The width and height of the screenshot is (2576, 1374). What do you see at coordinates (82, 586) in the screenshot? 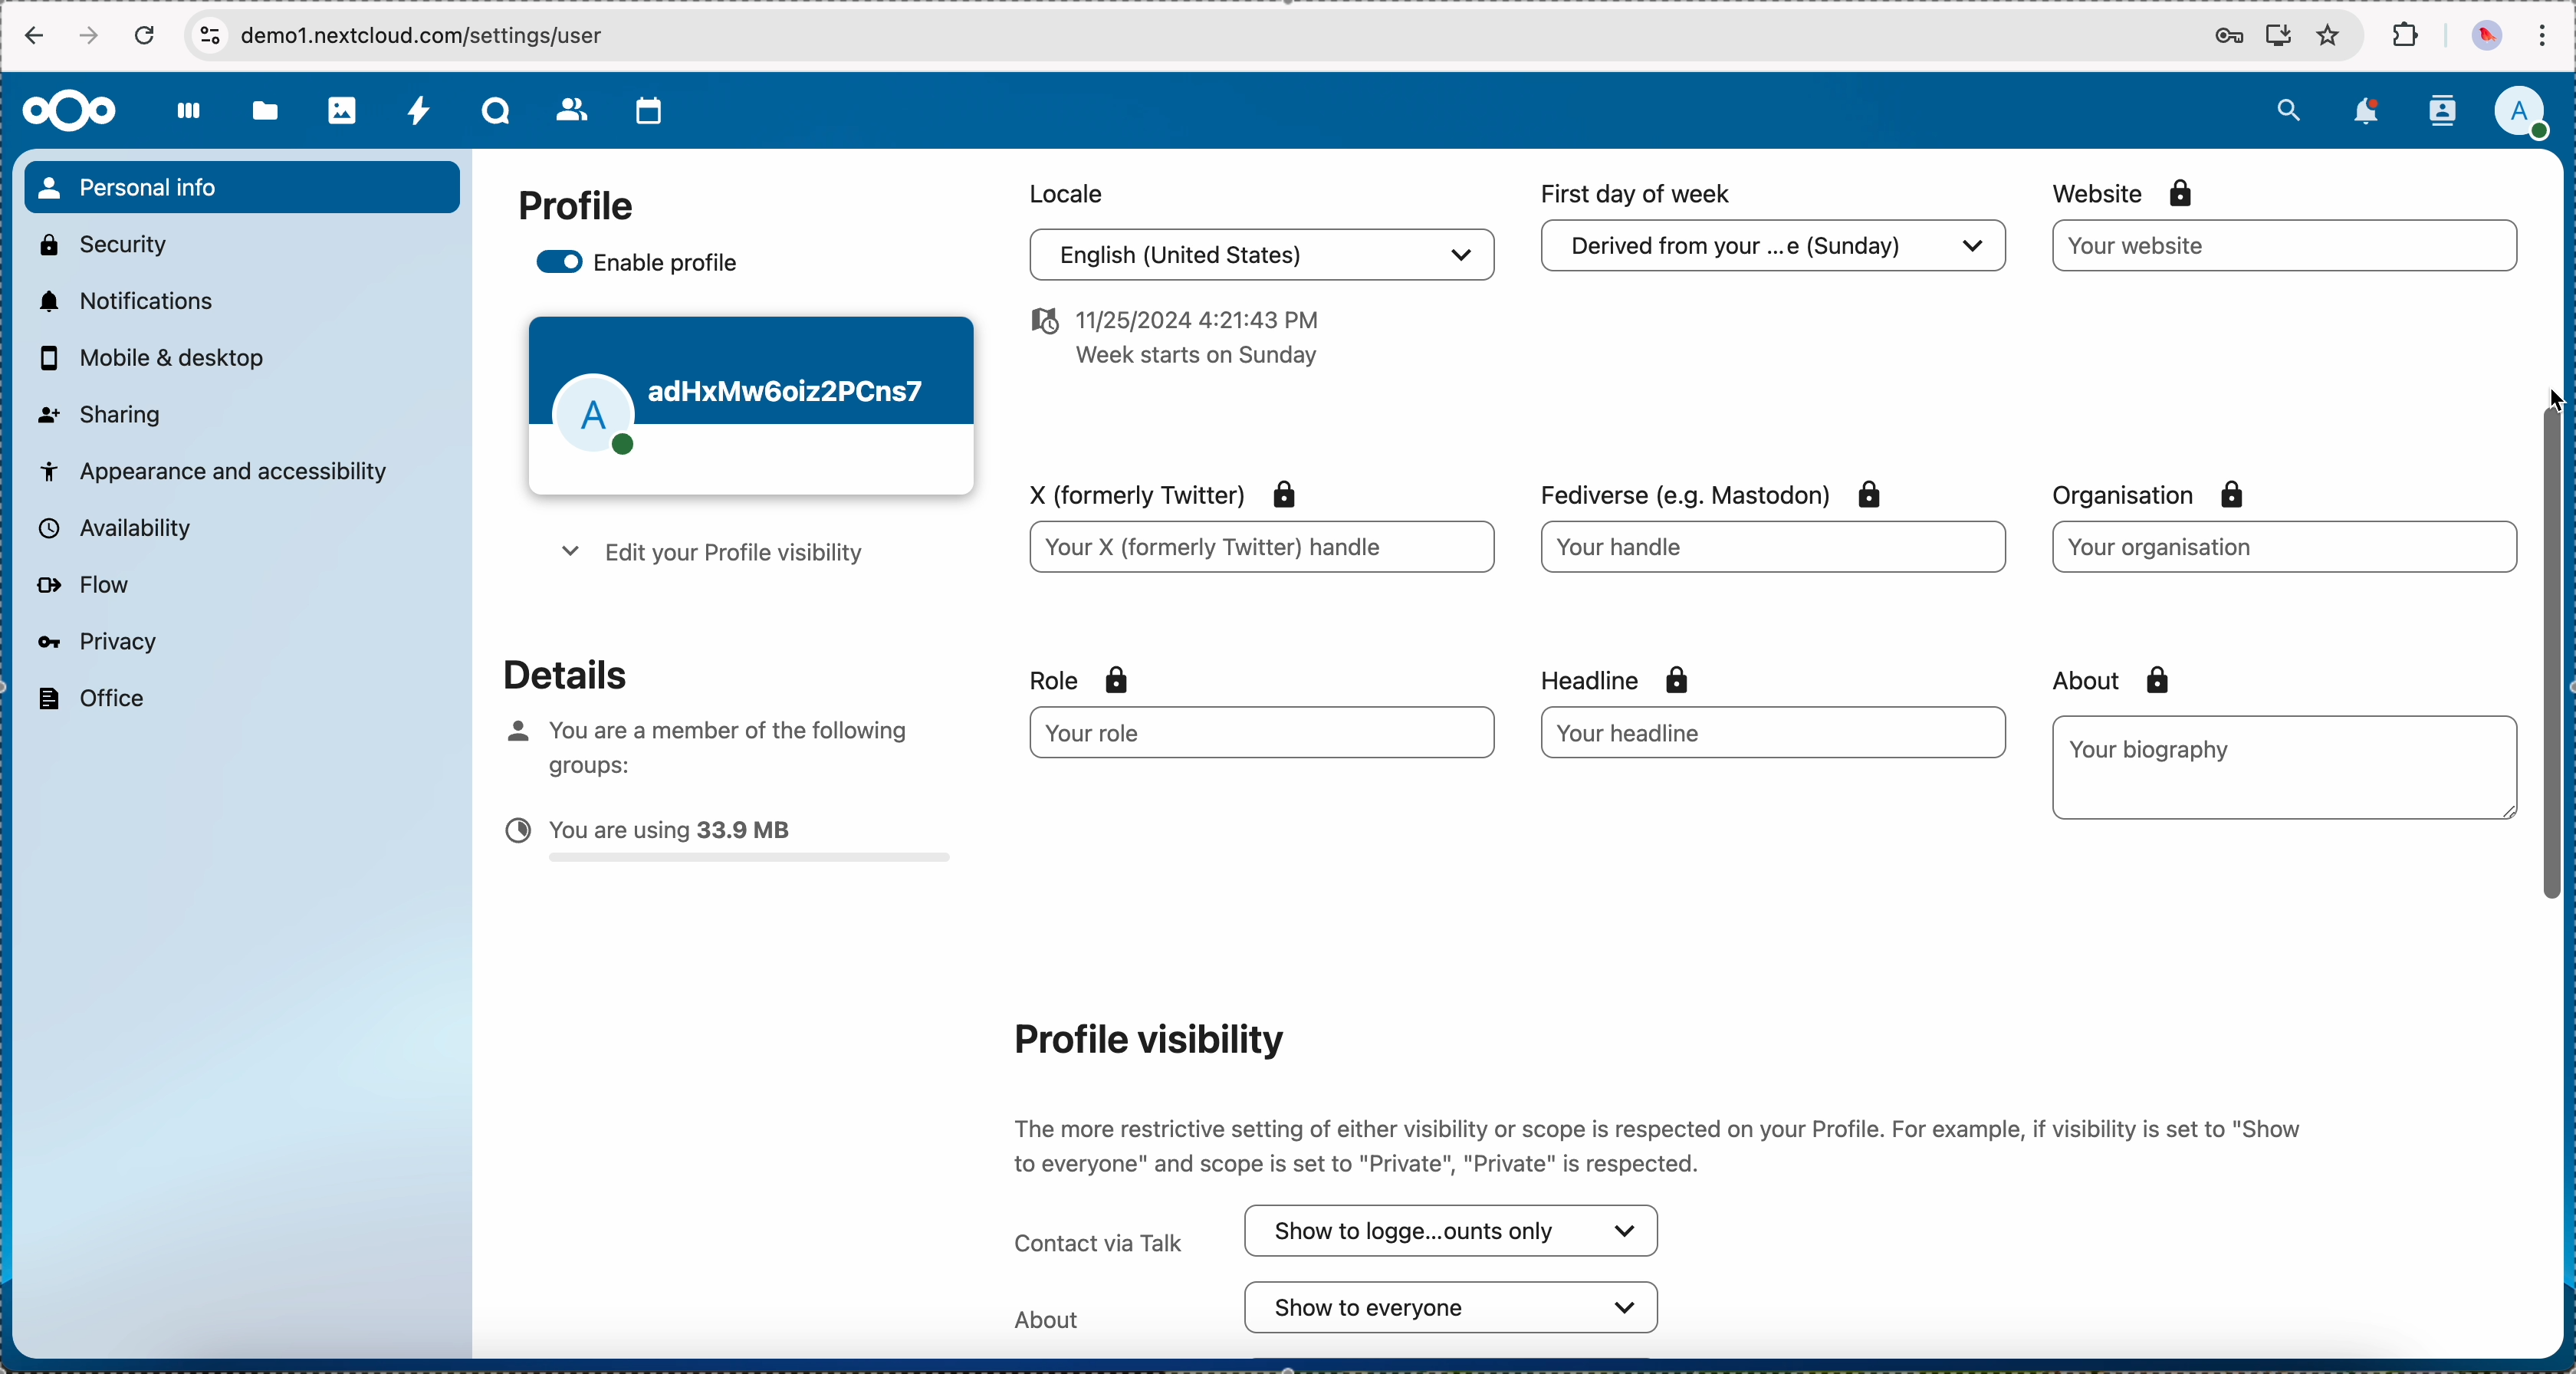
I see `flow` at bounding box center [82, 586].